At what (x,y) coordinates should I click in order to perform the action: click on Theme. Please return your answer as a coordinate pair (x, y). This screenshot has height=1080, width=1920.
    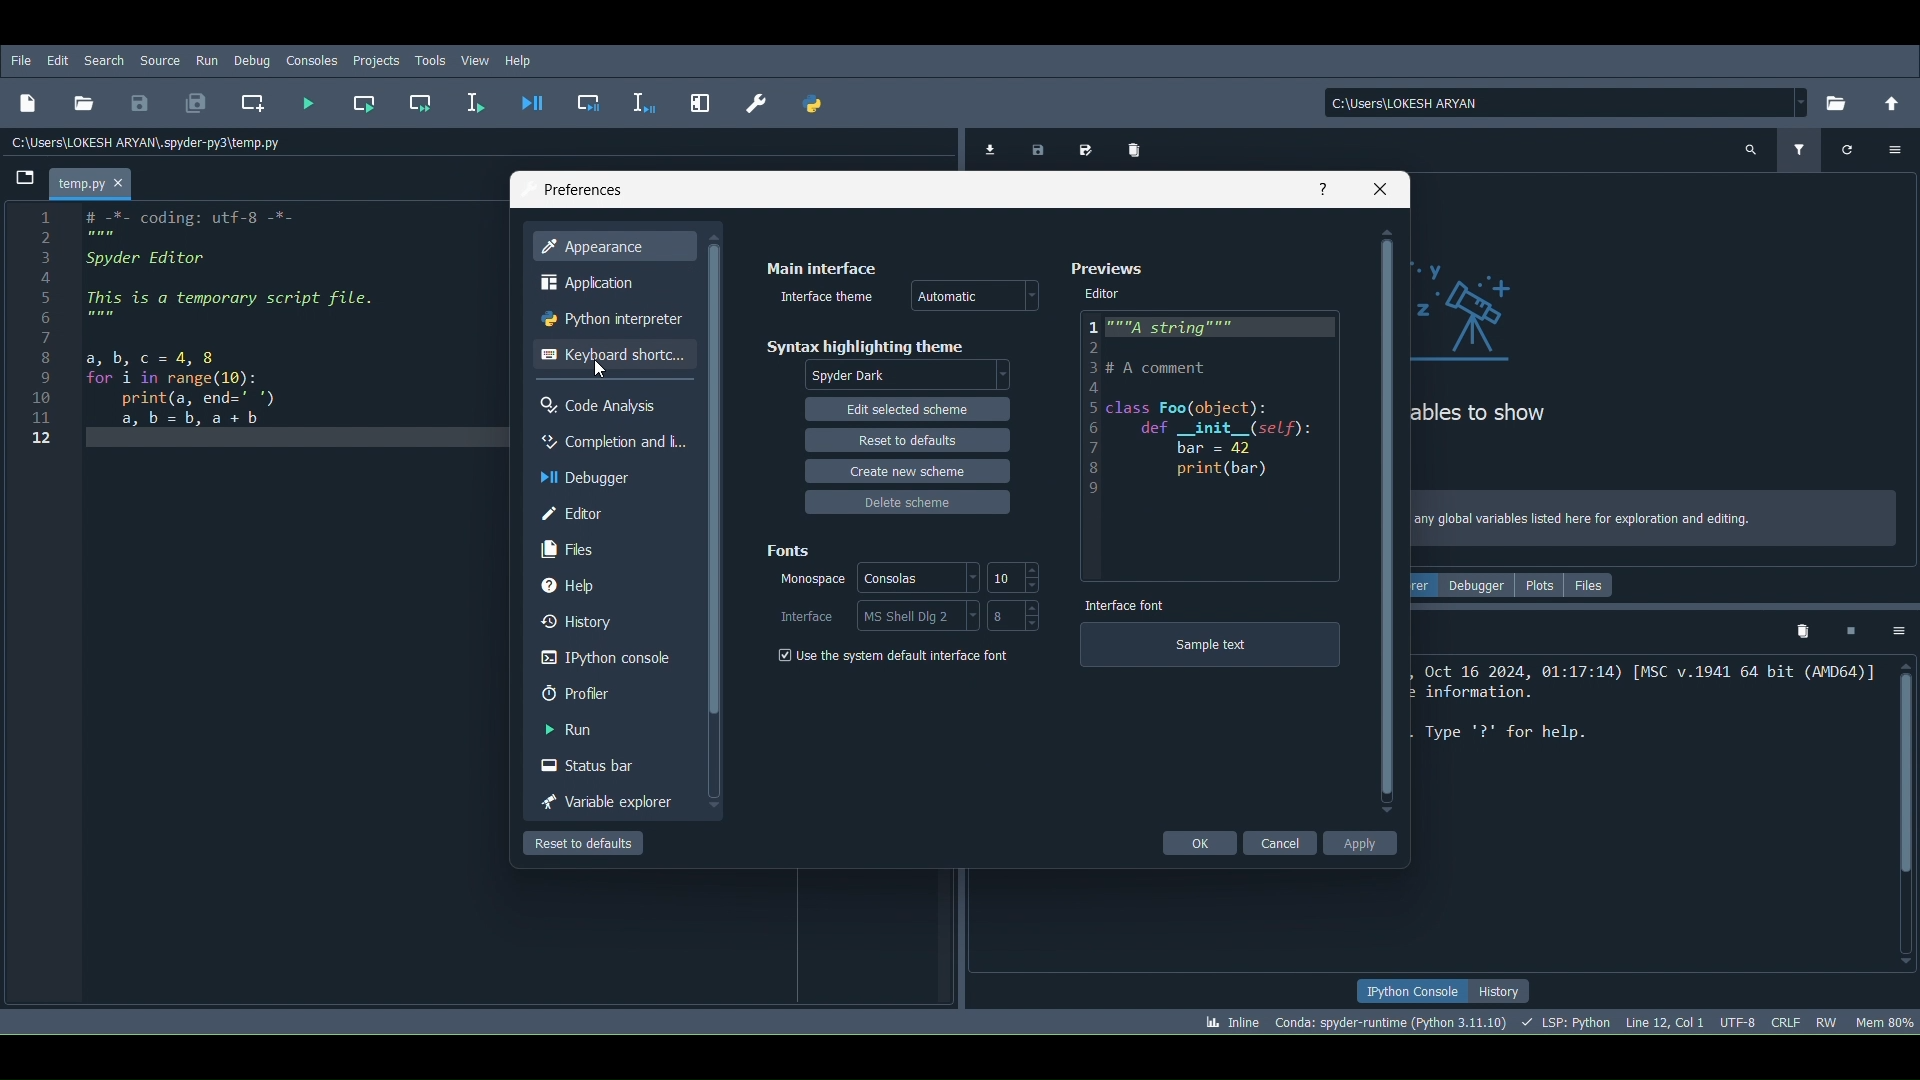
    Looking at the image, I should click on (911, 374).